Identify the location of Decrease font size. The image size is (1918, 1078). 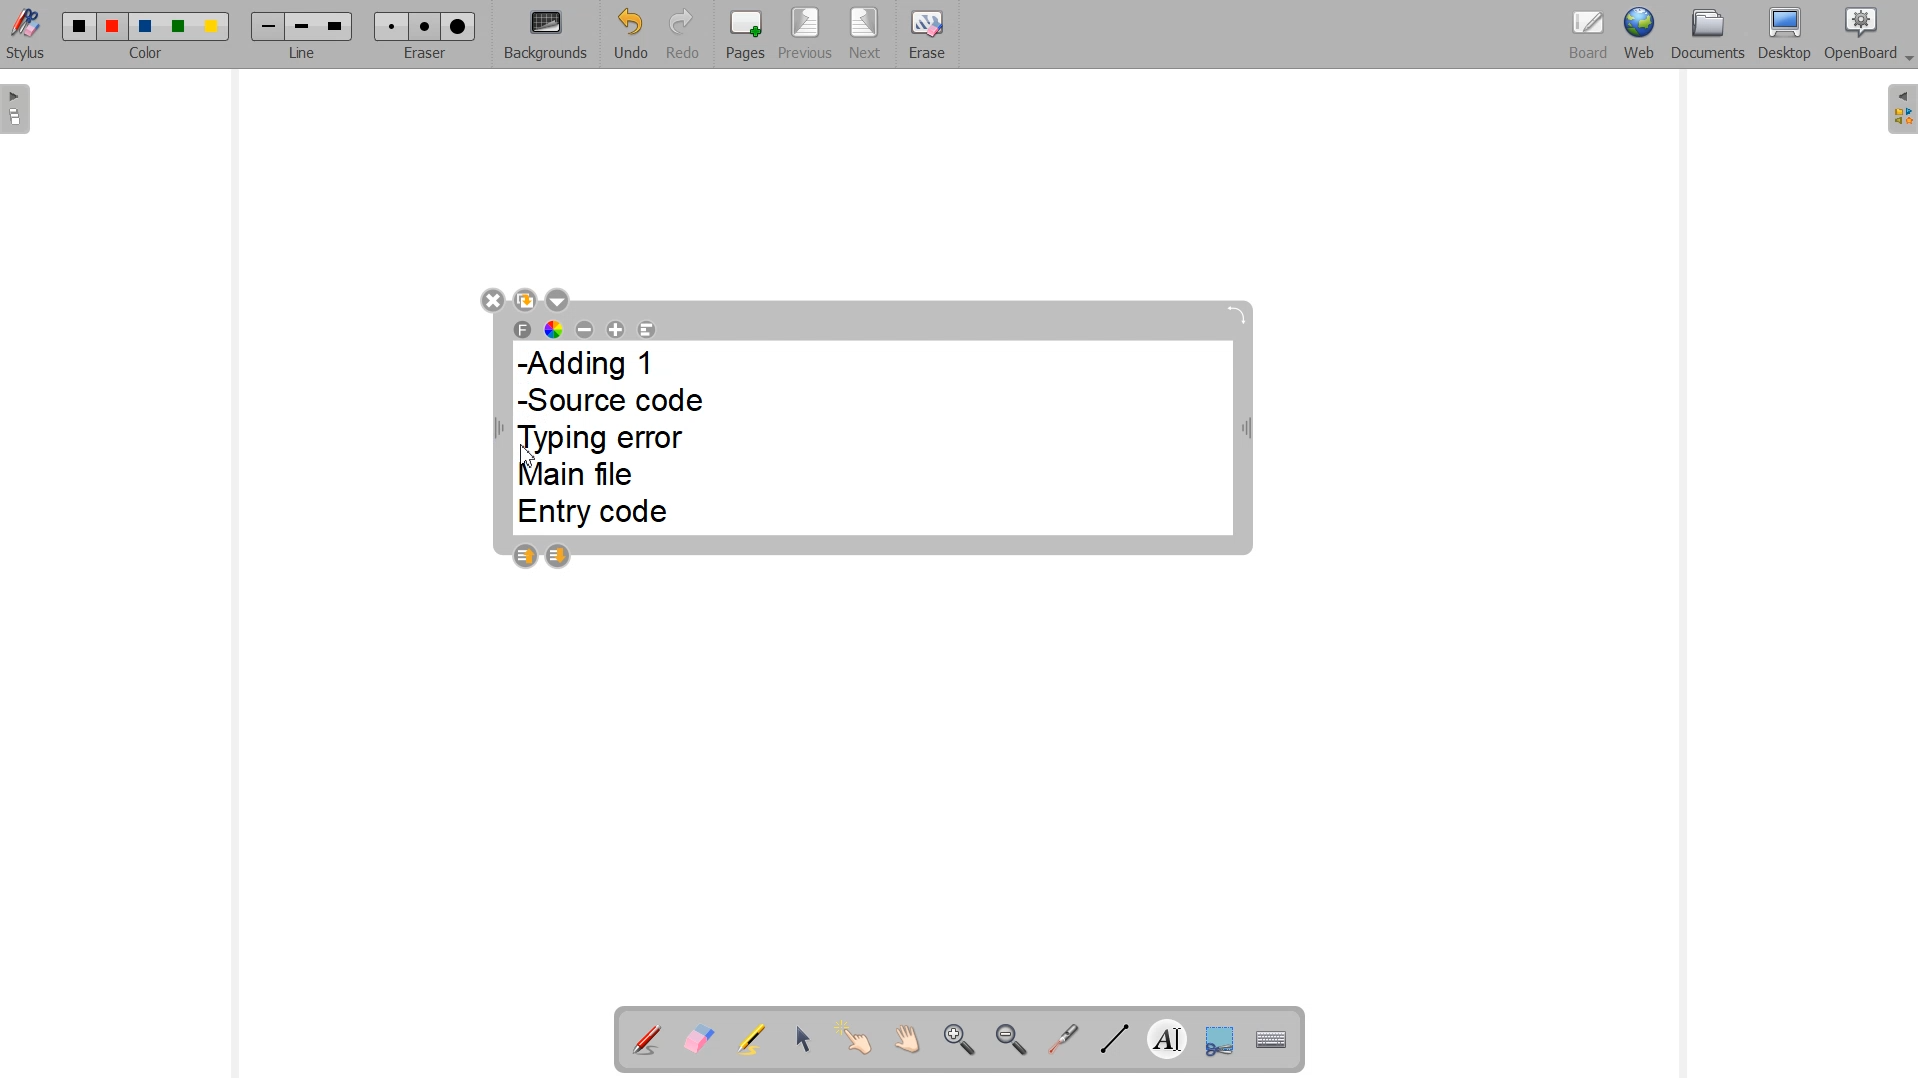
(585, 328).